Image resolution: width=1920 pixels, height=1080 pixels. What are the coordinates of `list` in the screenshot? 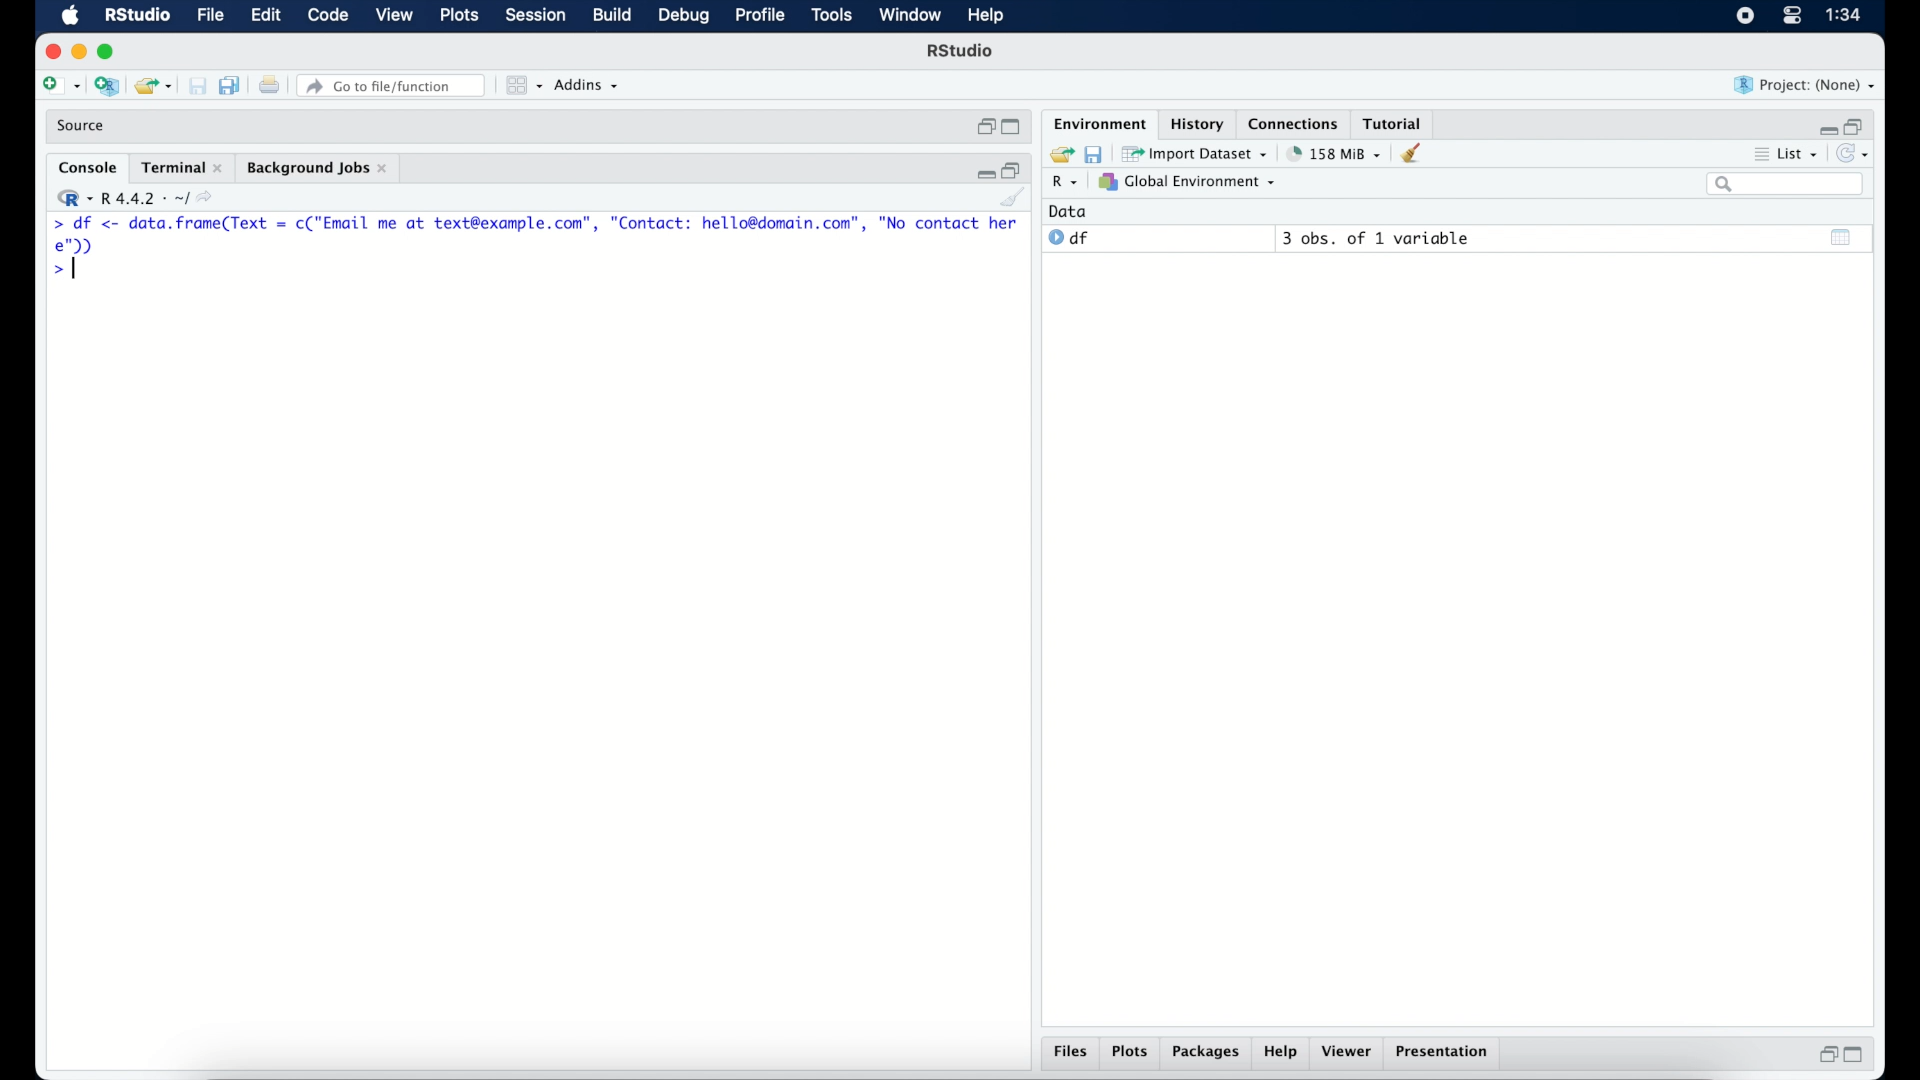 It's located at (1792, 154).